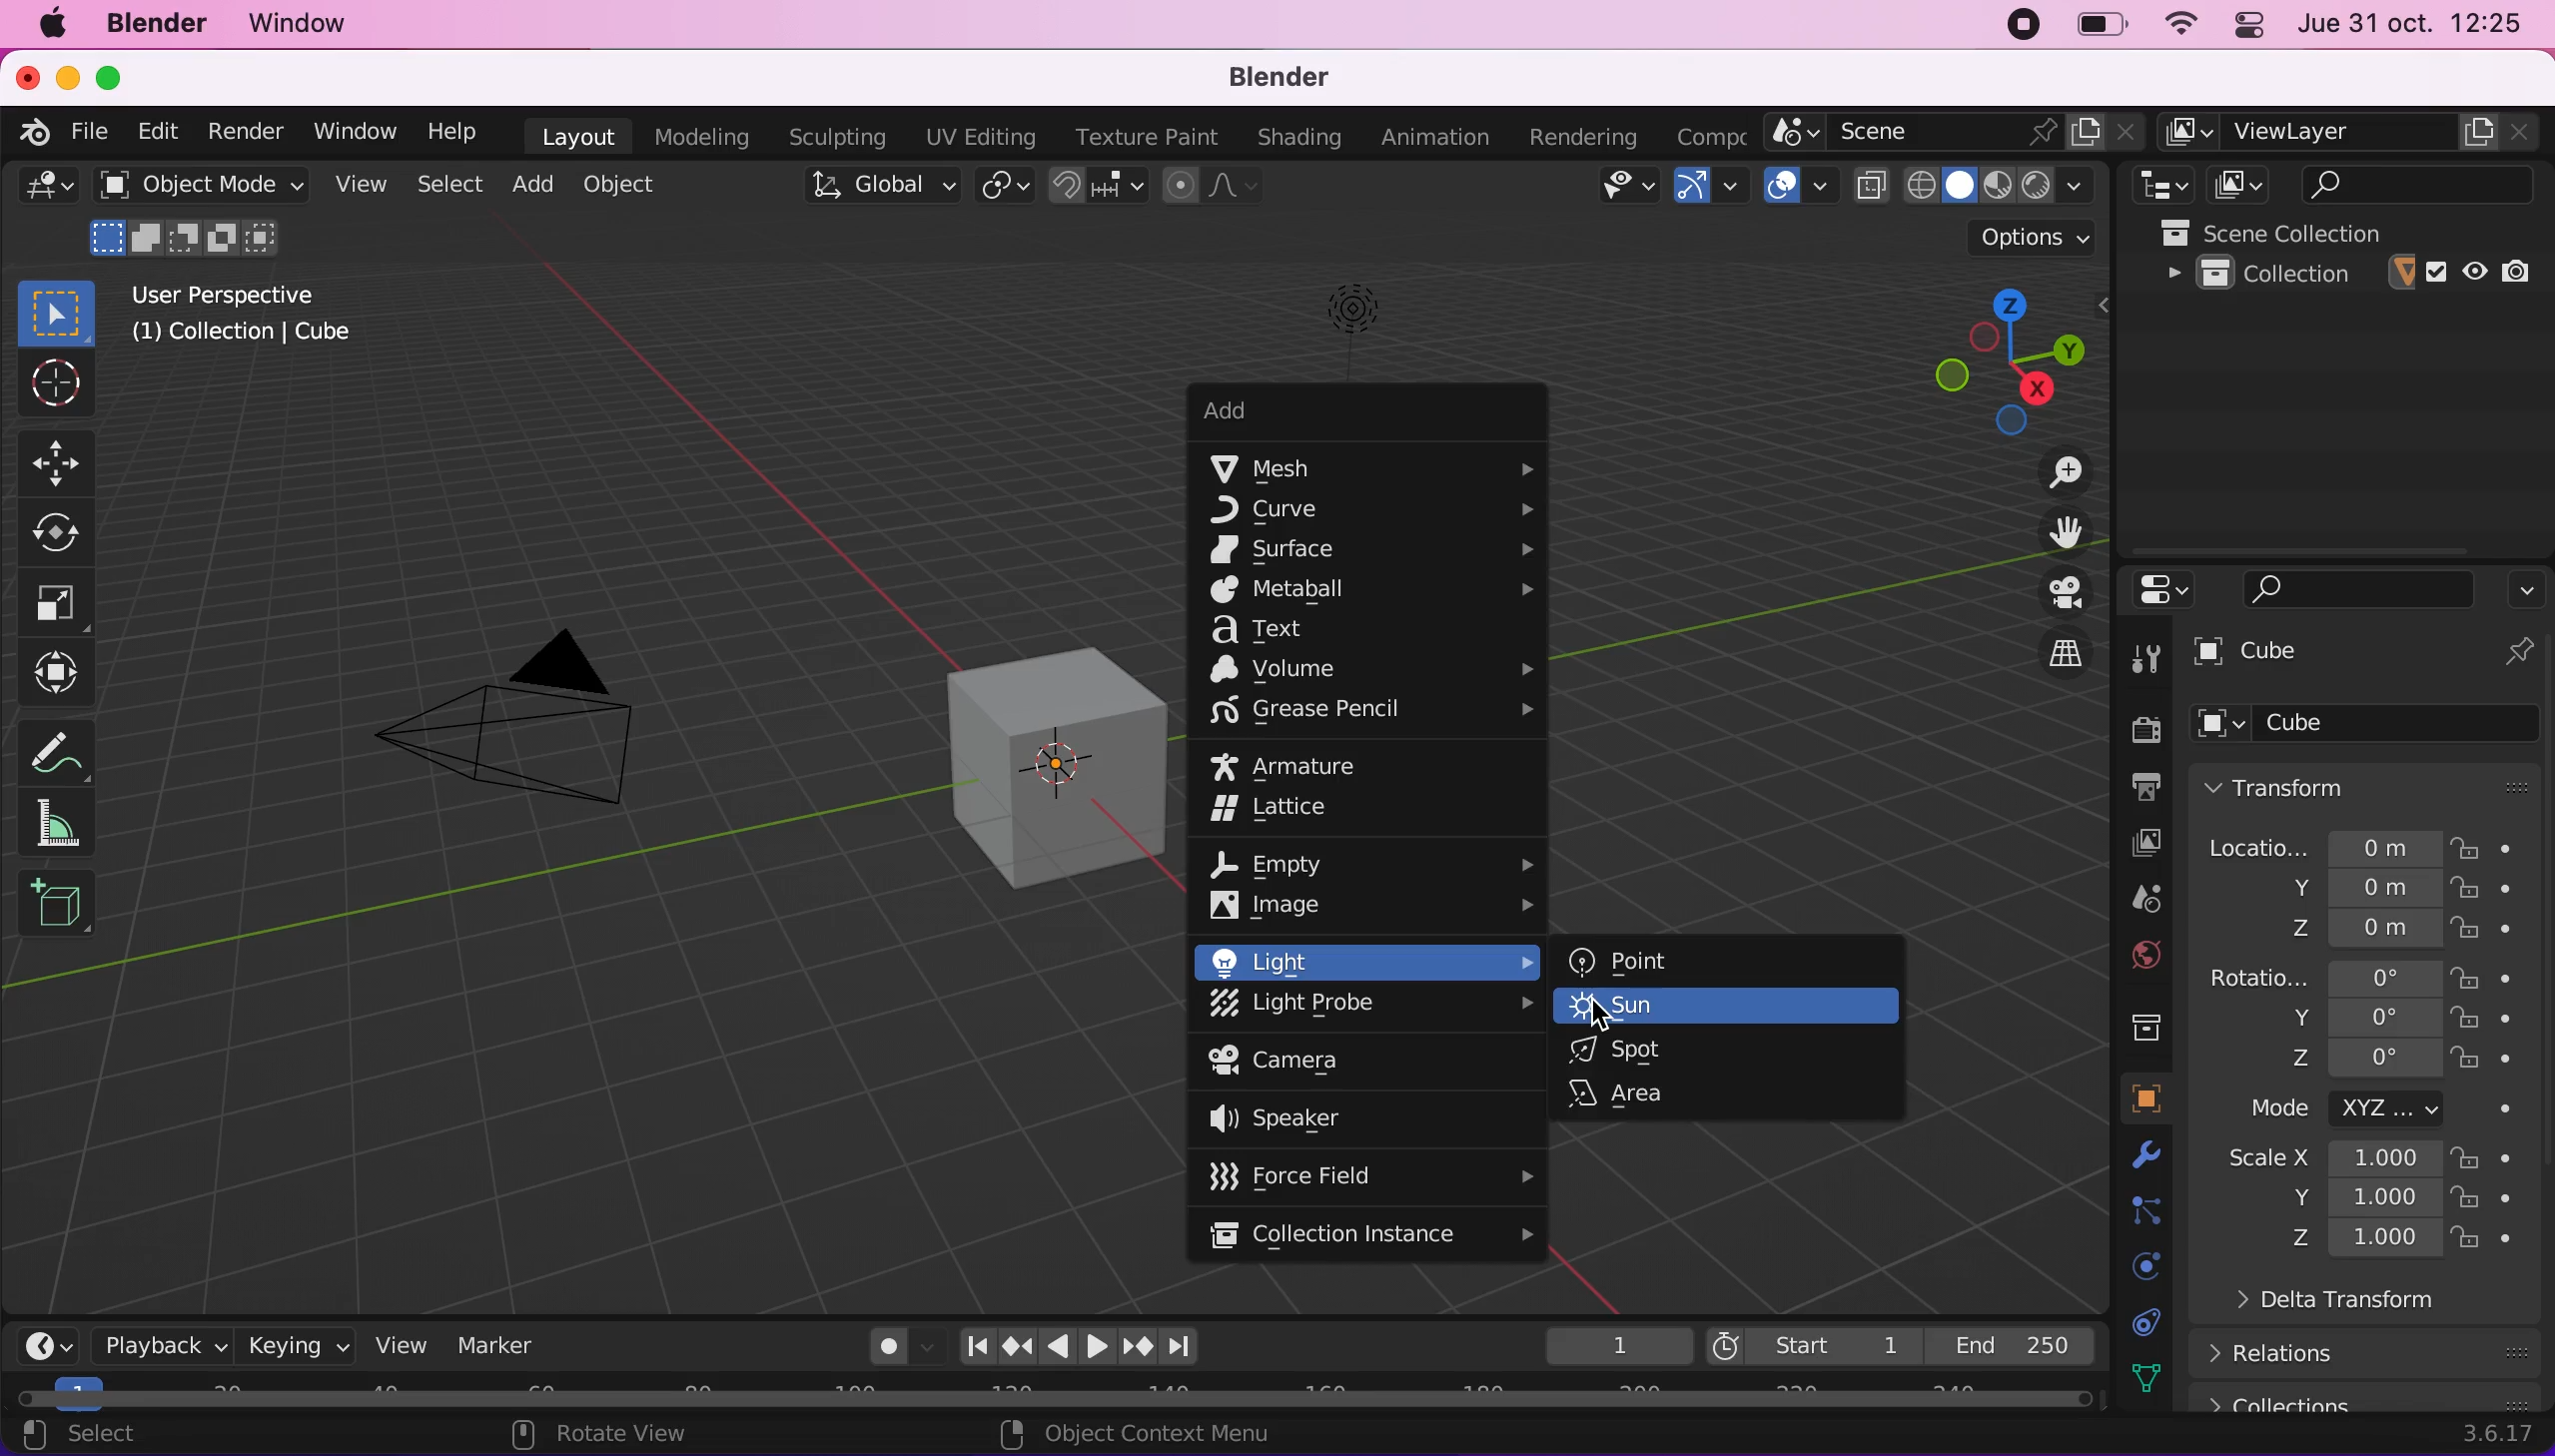 This screenshot has height=1456, width=2555. What do you see at coordinates (1796, 186) in the screenshot?
I see `overlays` at bounding box center [1796, 186].